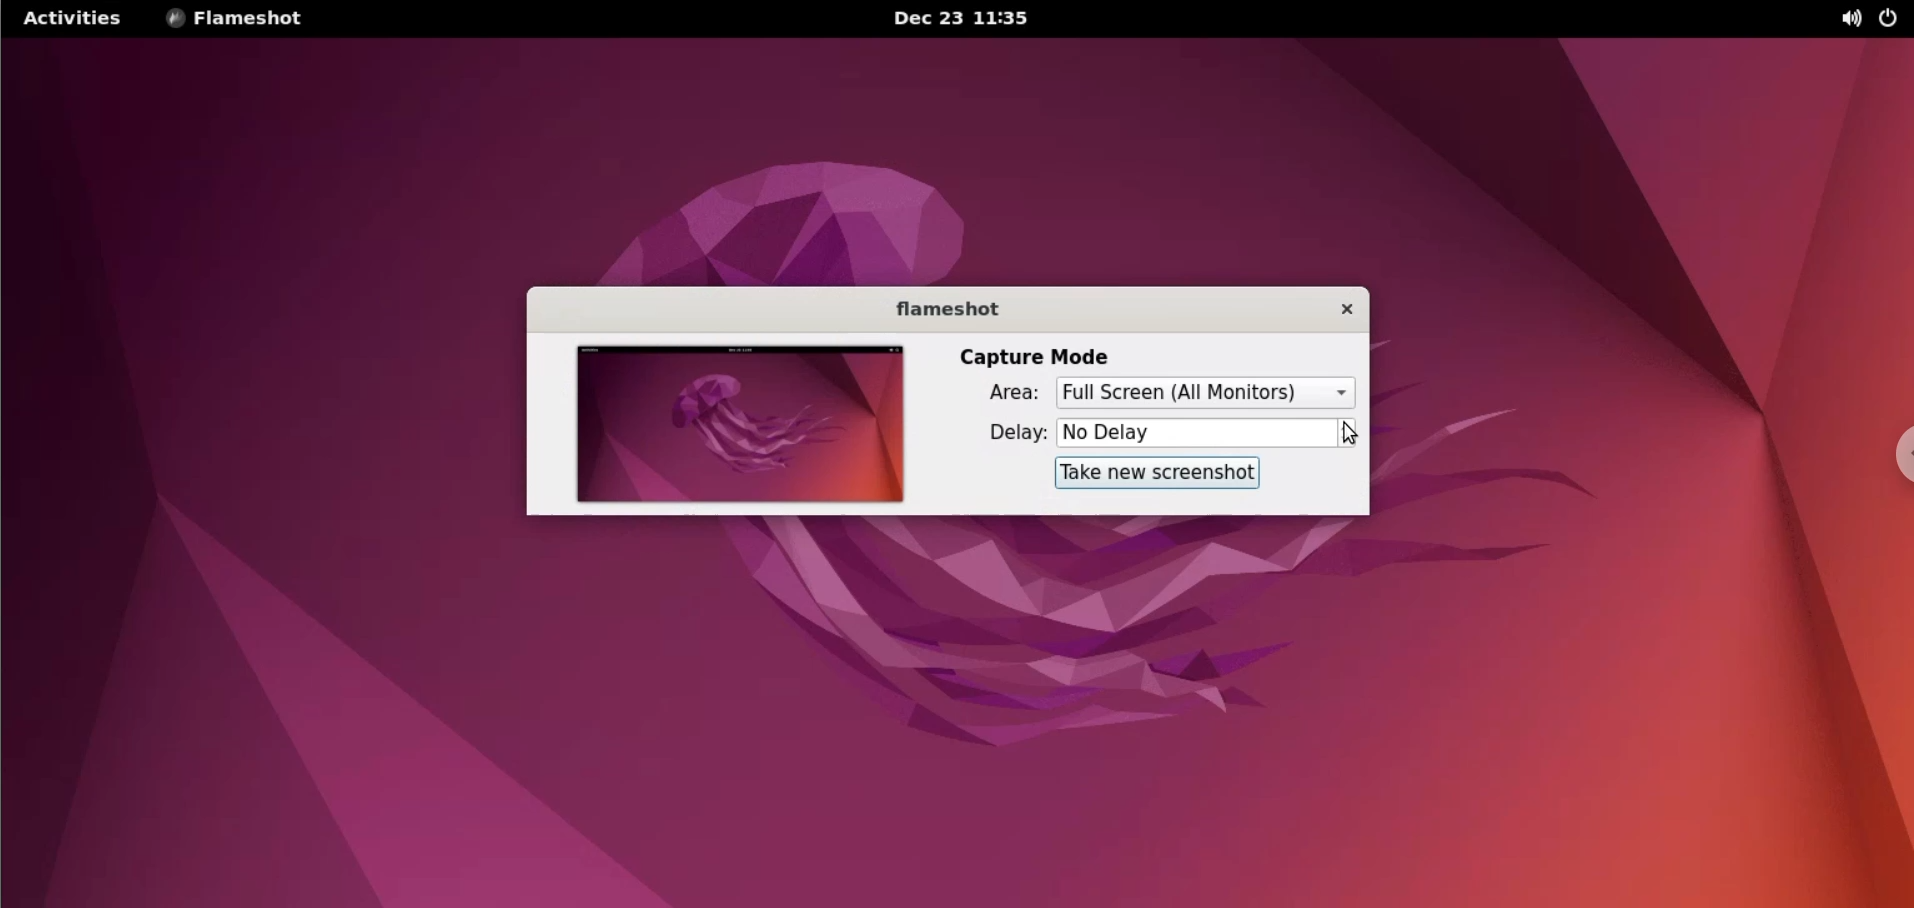 Image resolution: width=1914 pixels, height=908 pixels. What do you see at coordinates (72, 18) in the screenshot?
I see `activities` at bounding box center [72, 18].